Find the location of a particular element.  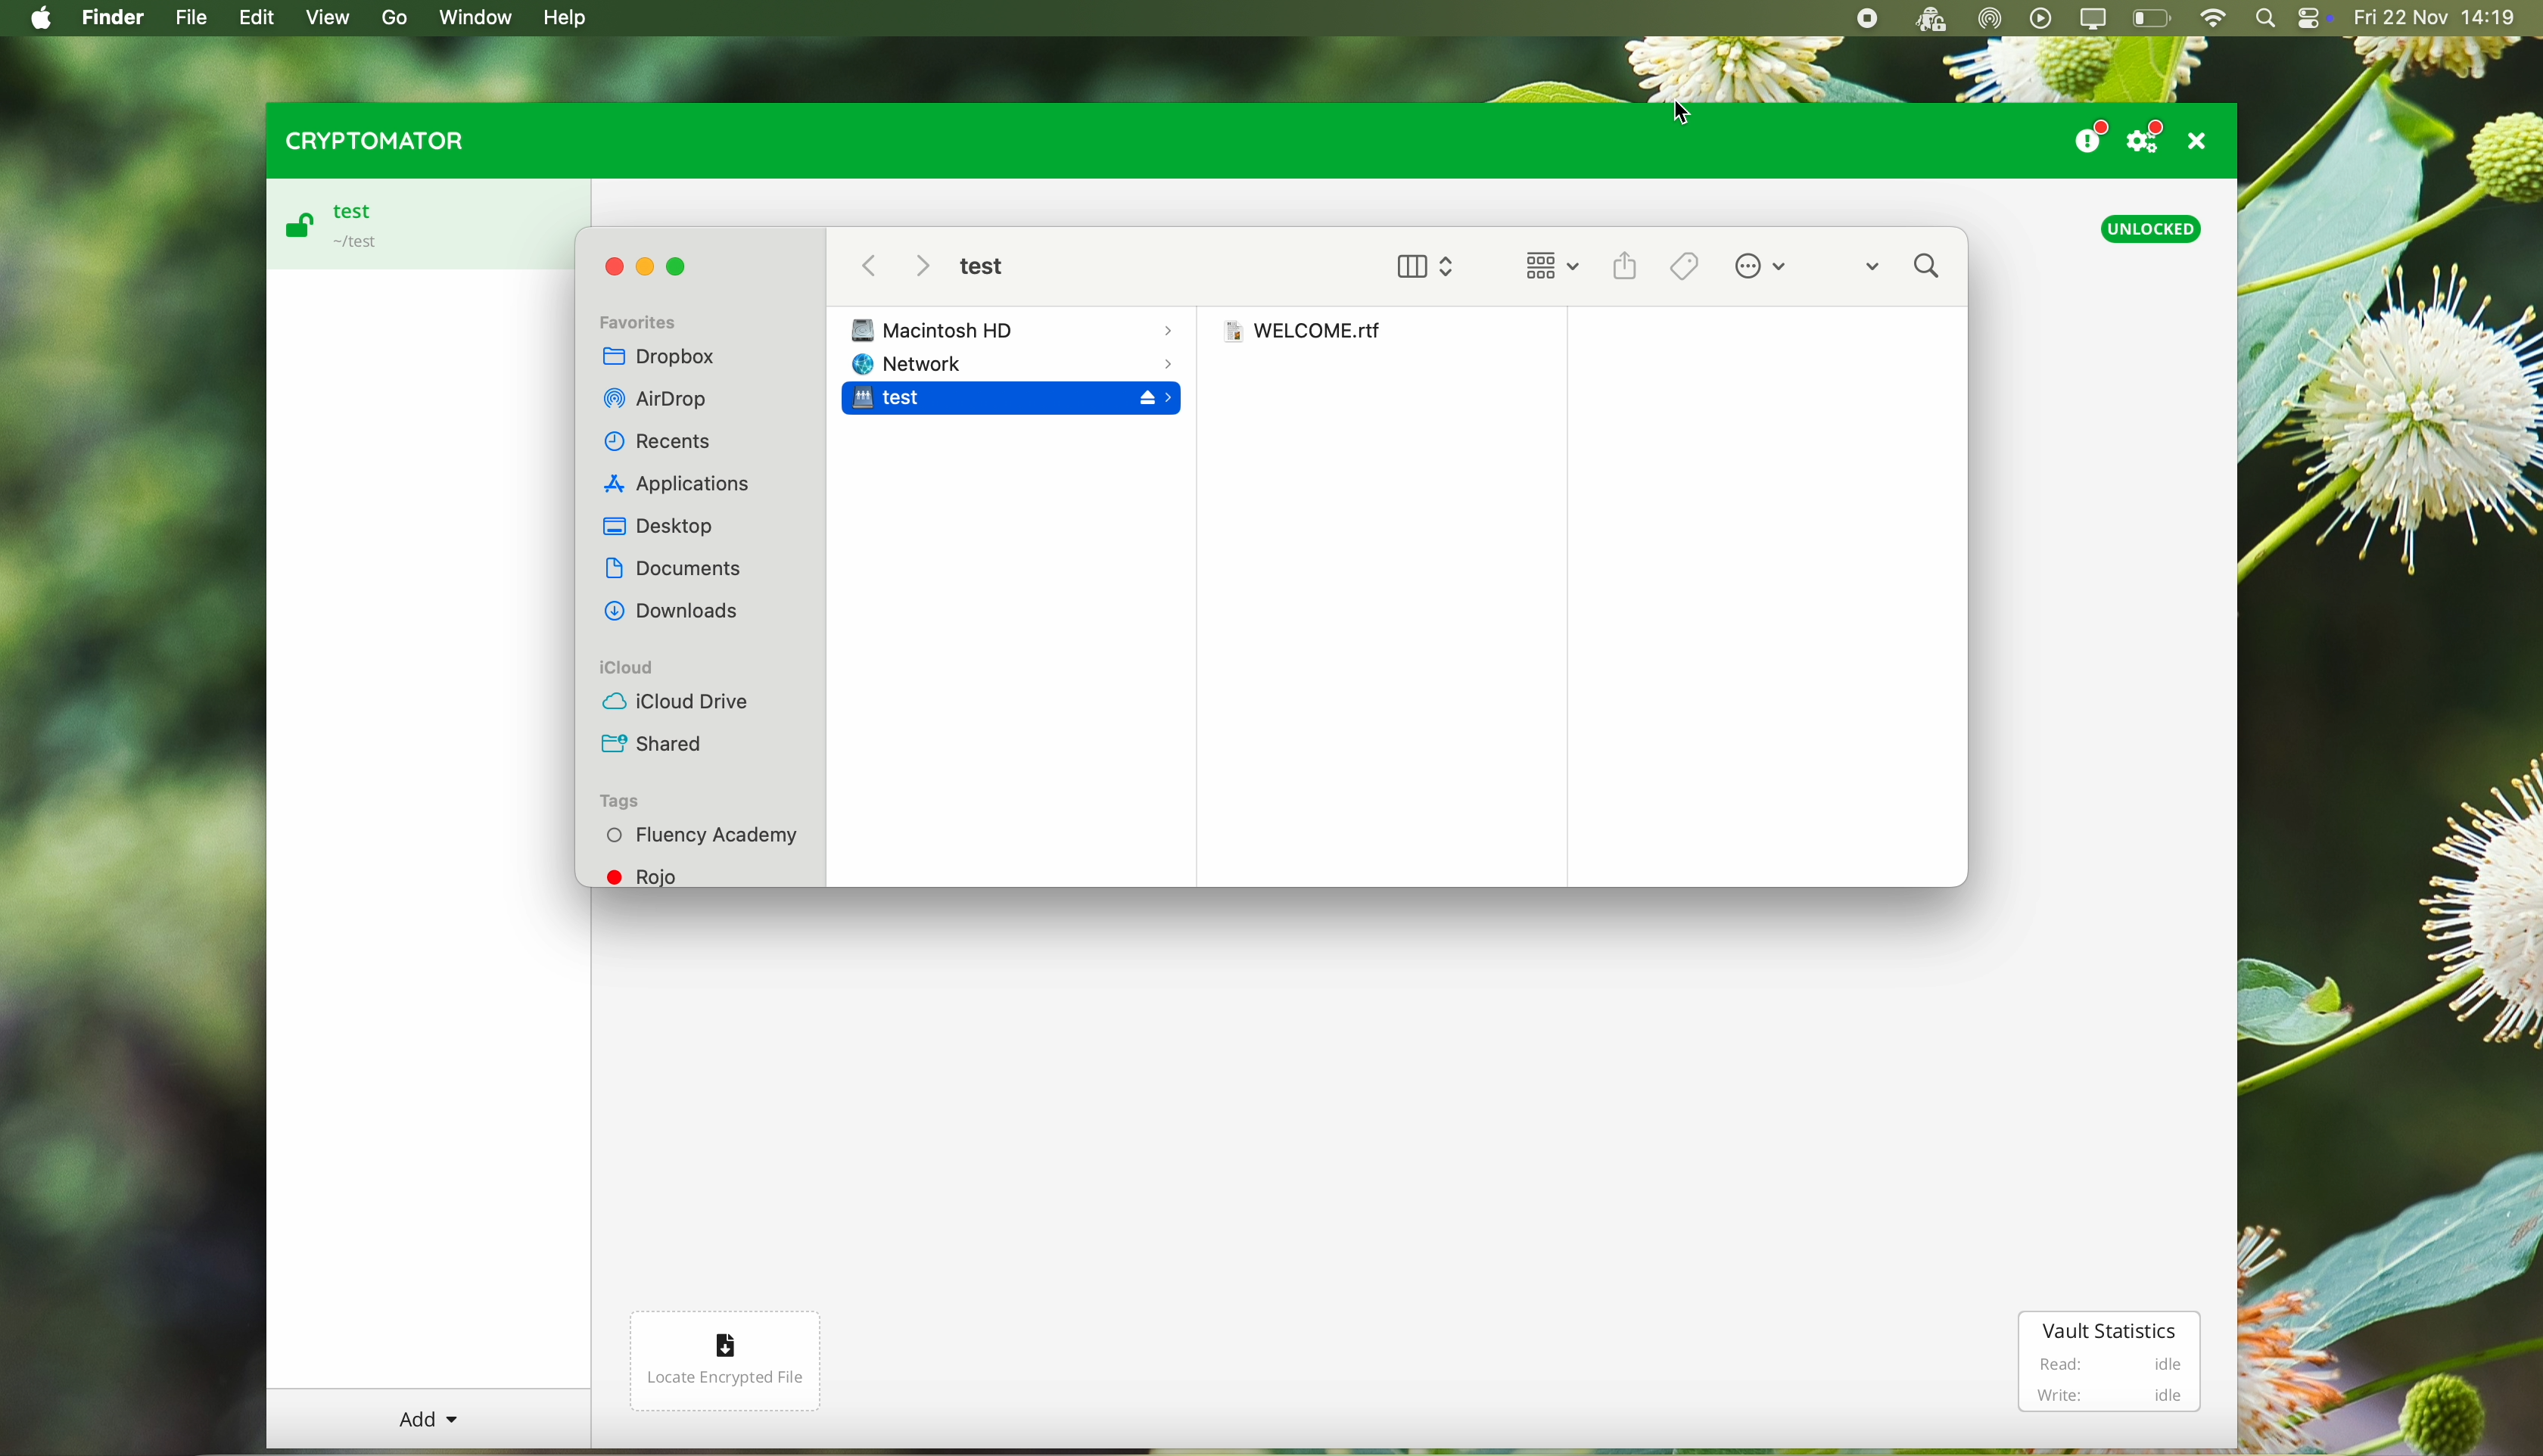

search is located at coordinates (1904, 266).